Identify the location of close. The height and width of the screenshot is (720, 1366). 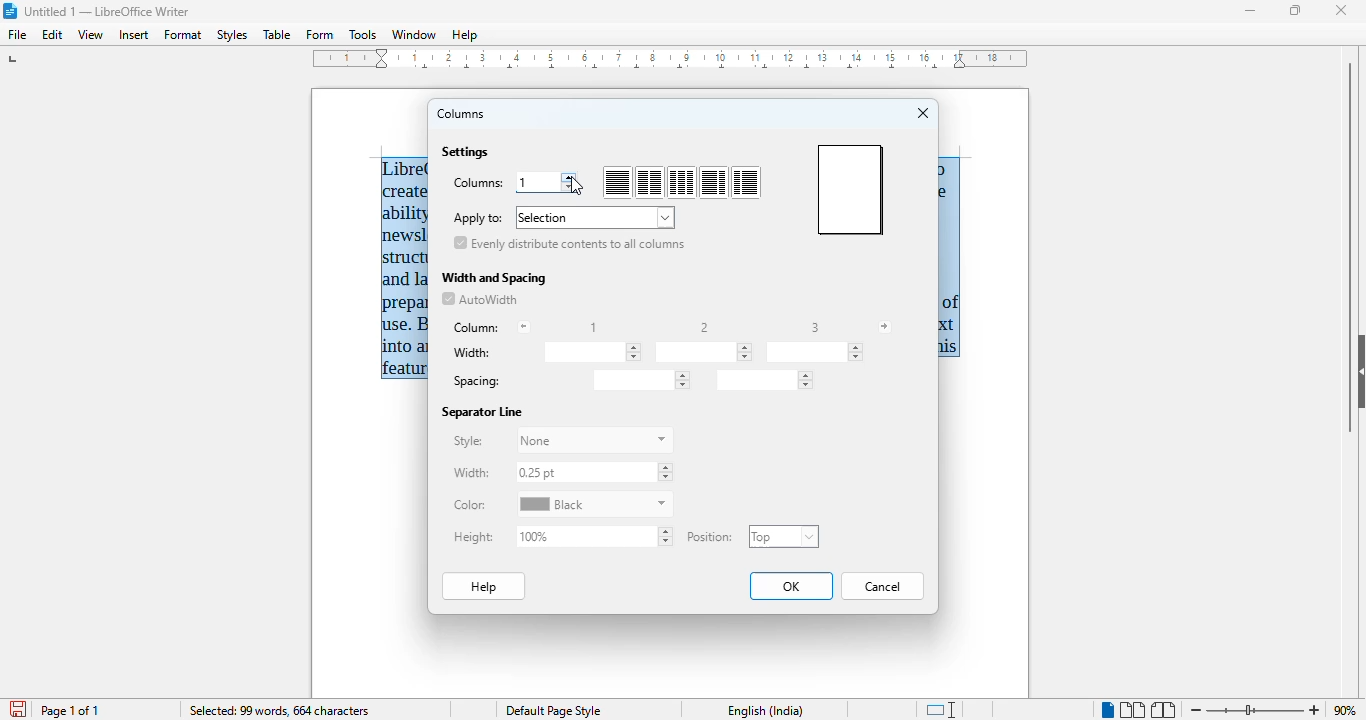
(1341, 10).